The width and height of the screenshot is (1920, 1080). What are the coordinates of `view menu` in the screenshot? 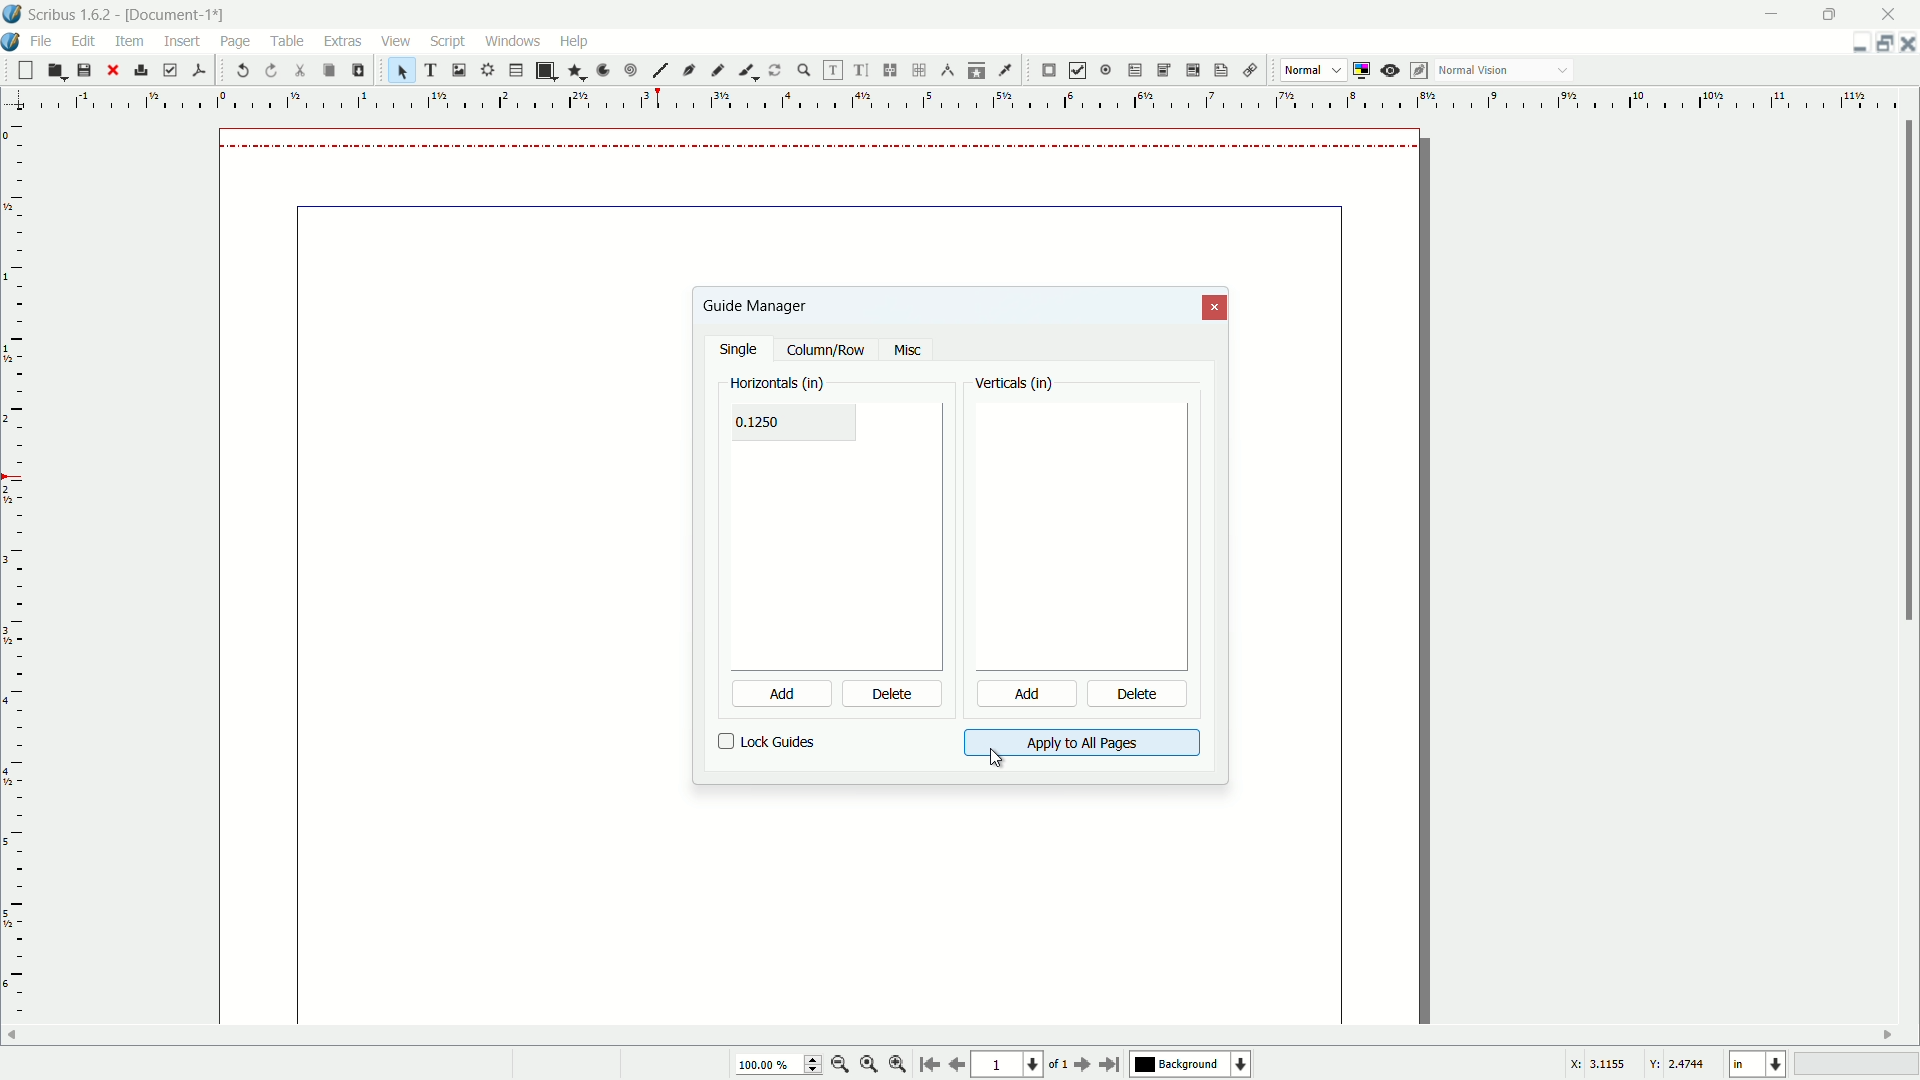 It's located at (393, 41).